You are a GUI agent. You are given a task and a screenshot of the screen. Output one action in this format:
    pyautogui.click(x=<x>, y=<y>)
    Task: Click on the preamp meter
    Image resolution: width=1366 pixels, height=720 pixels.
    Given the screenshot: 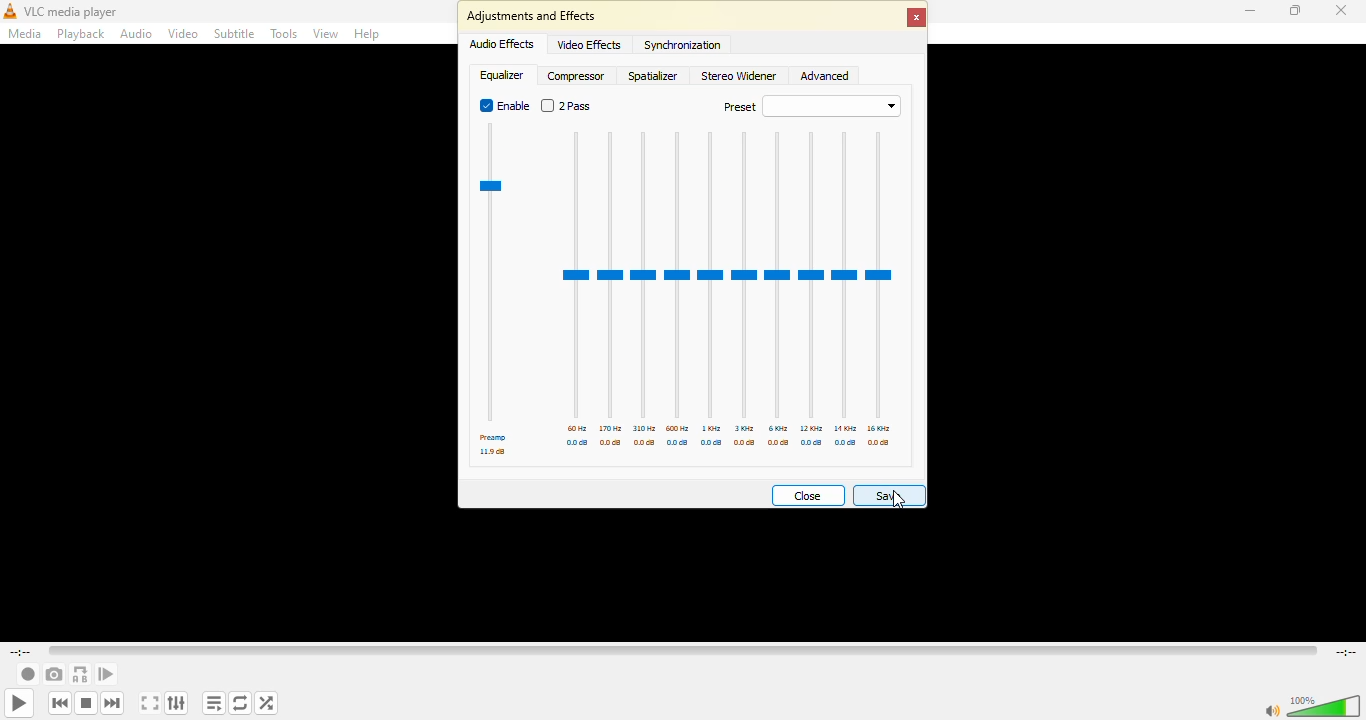 What is the action you would take?
    pyautogui.click(x=492, y=189)
    